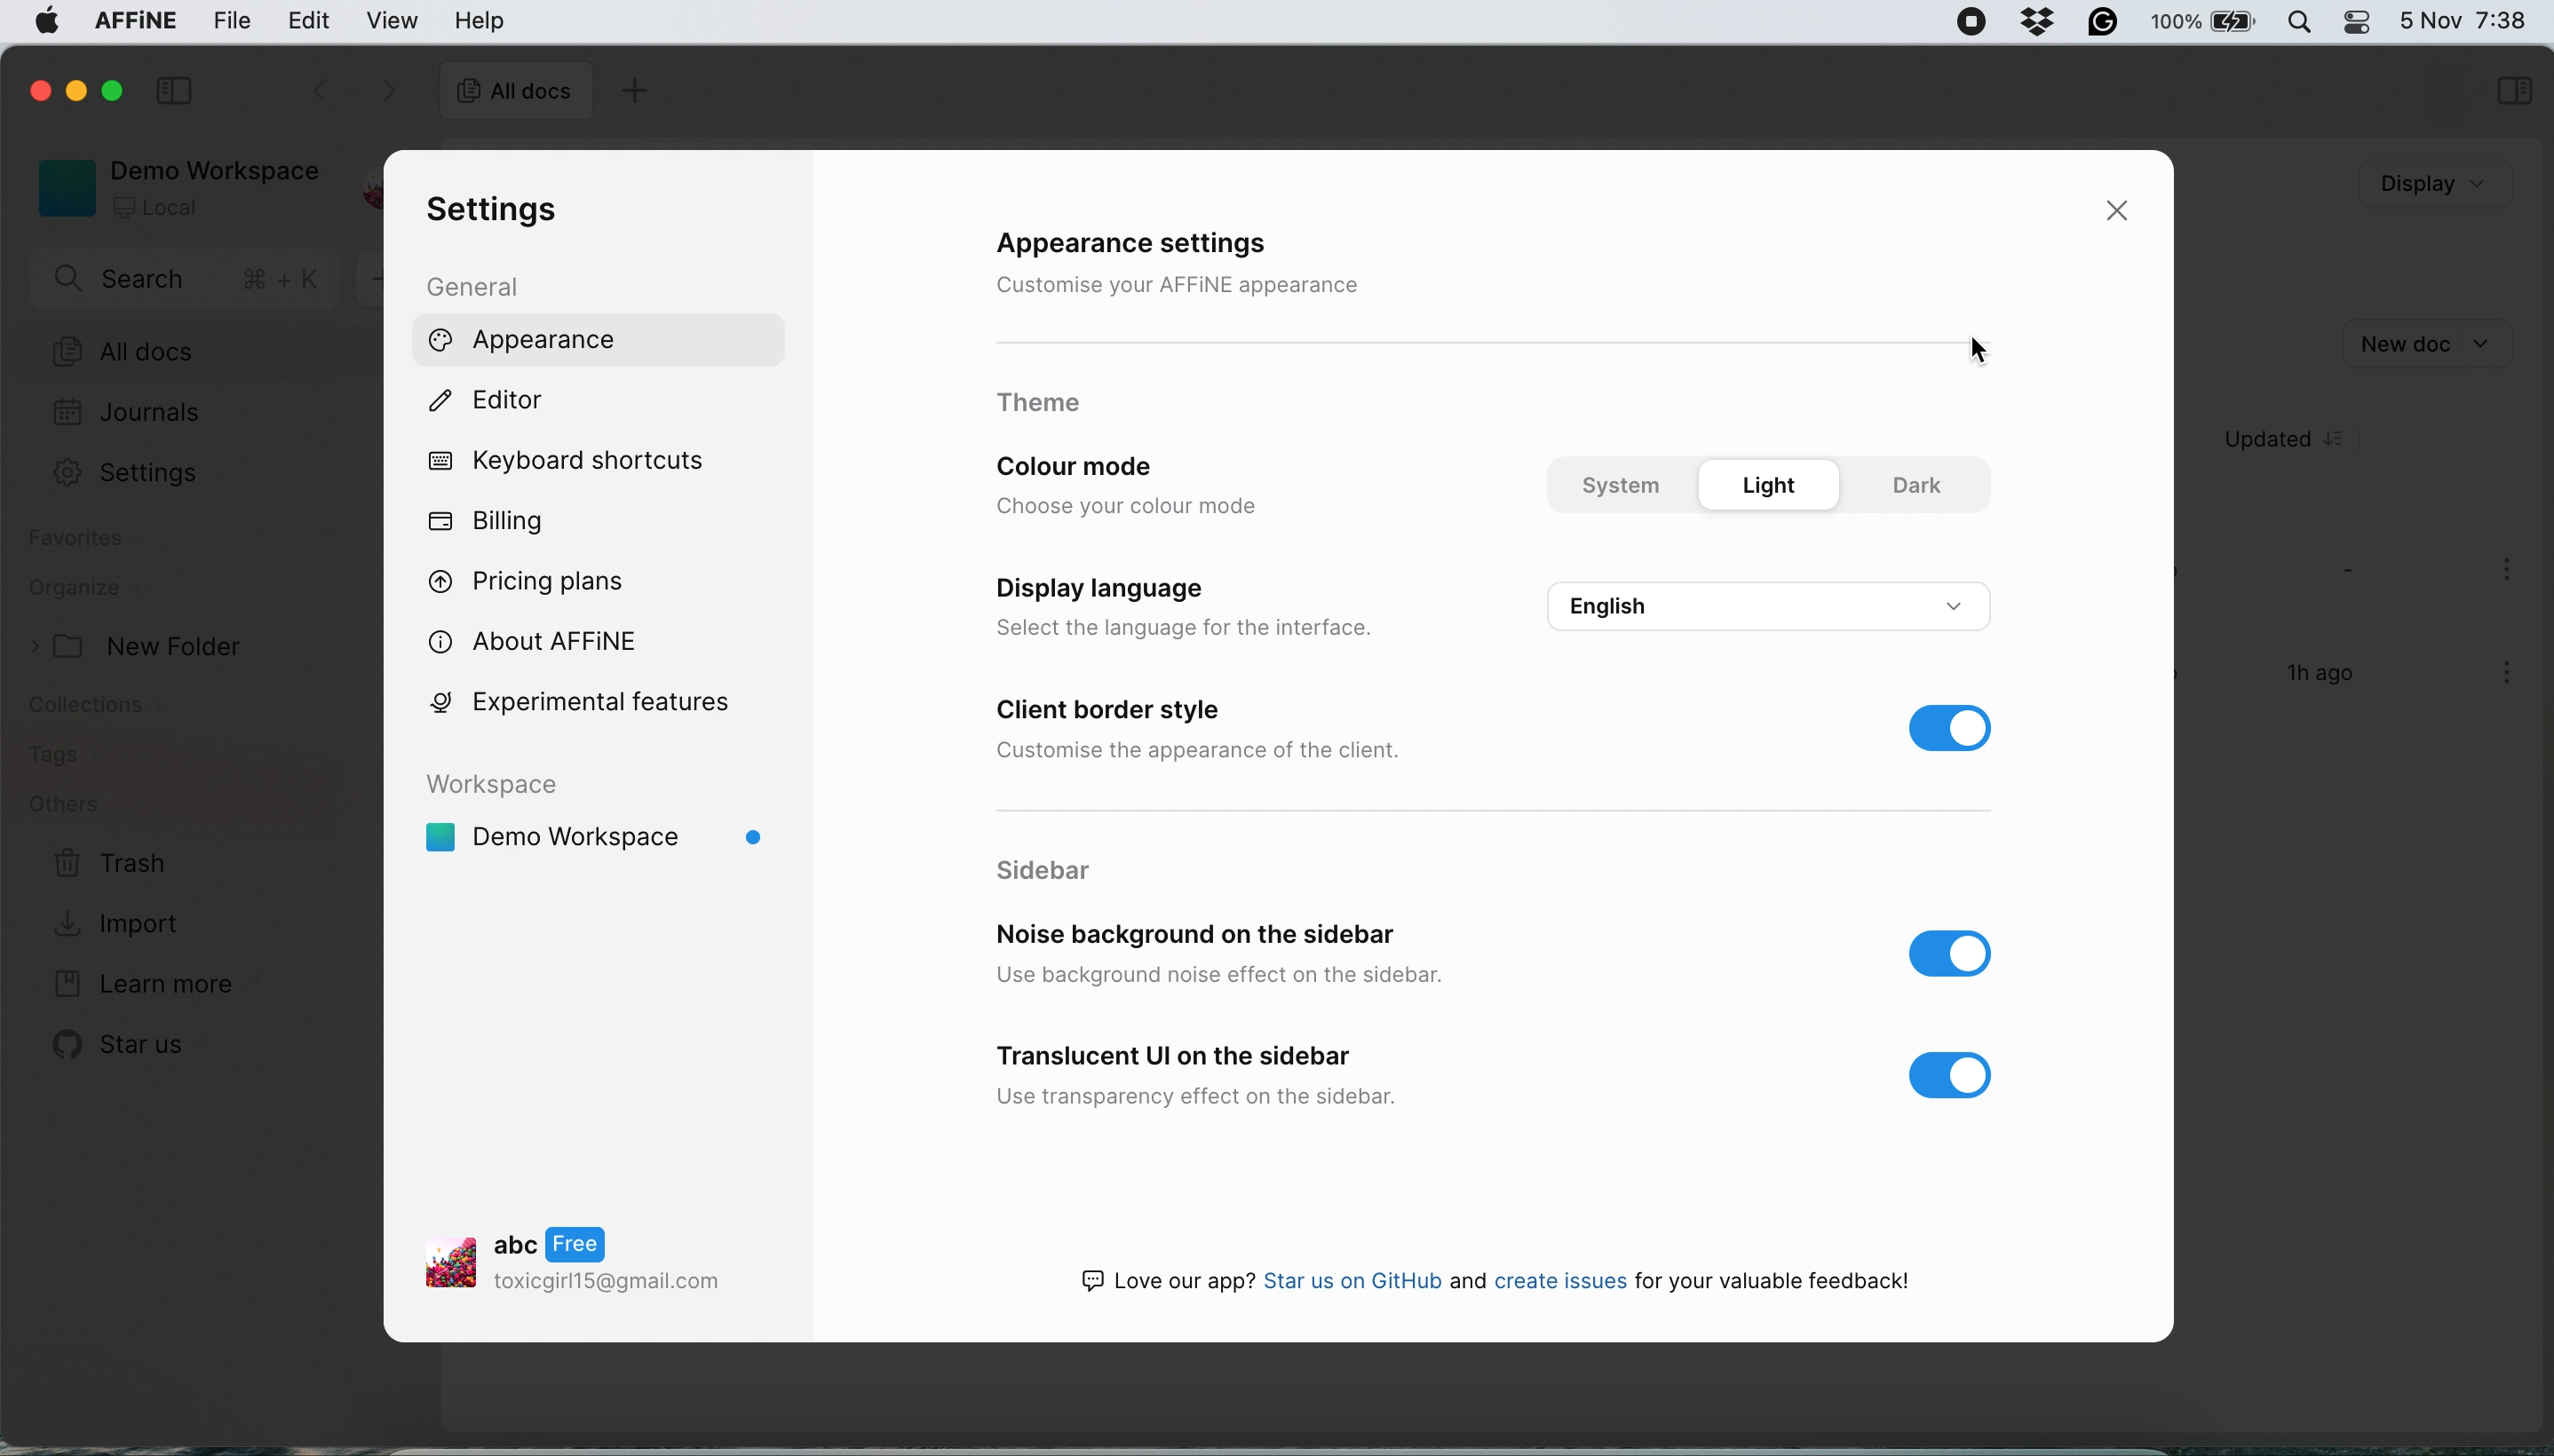  Describe the element at coordinates (76, 86) in the screenshot. I see `minimise` at that location.